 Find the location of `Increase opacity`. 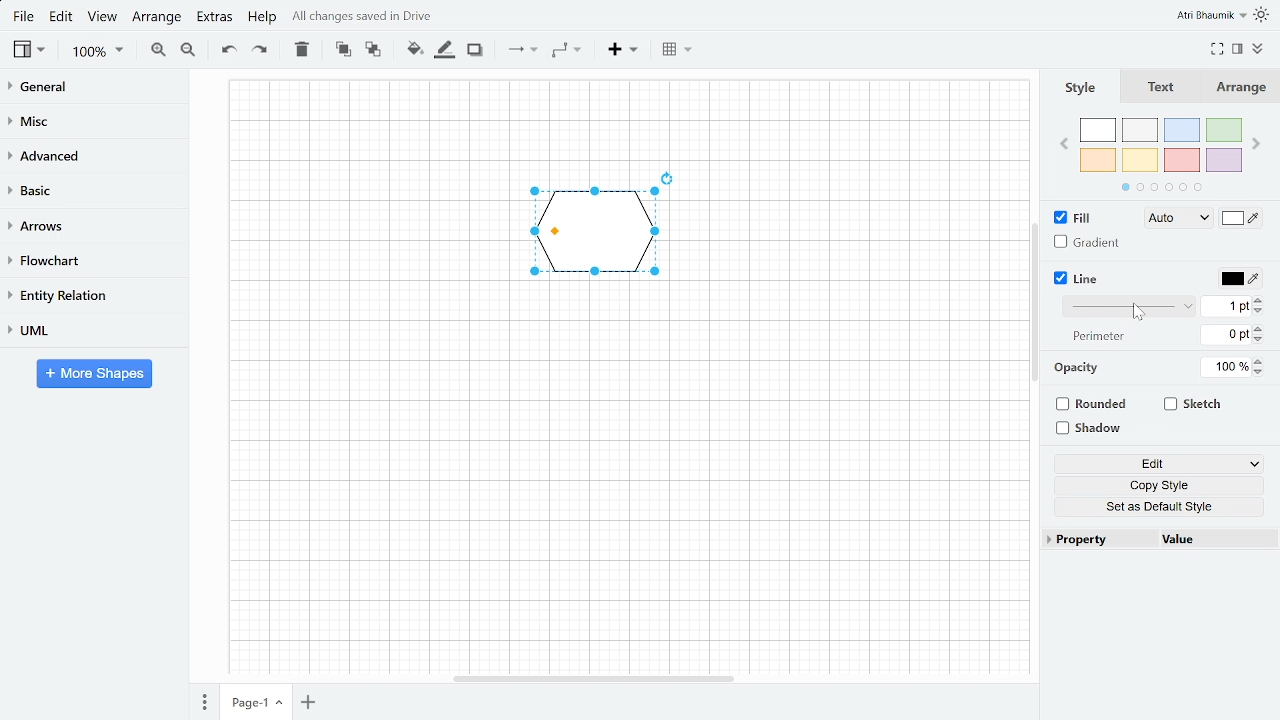

Increase opacity is located at coordinates (1259, 362).